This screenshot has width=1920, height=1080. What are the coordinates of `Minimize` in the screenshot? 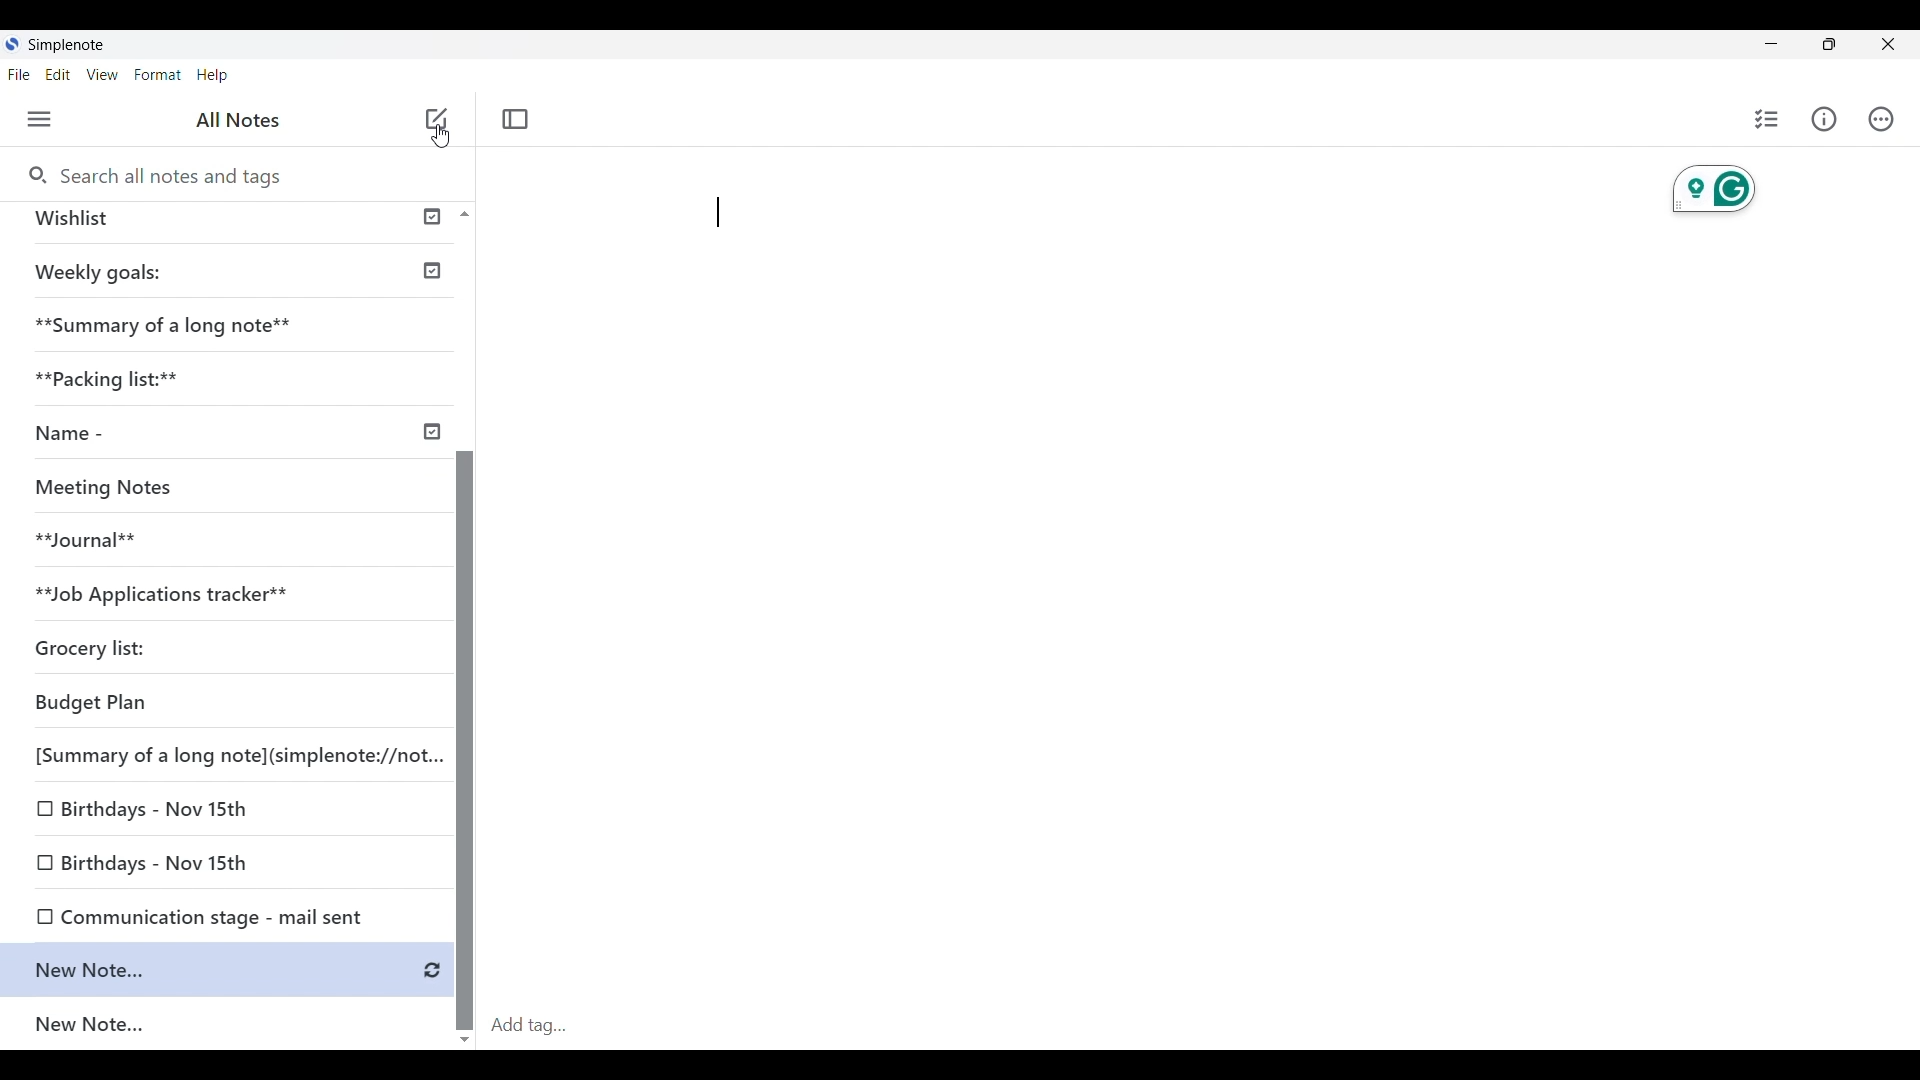 It's located at (1771, 44).